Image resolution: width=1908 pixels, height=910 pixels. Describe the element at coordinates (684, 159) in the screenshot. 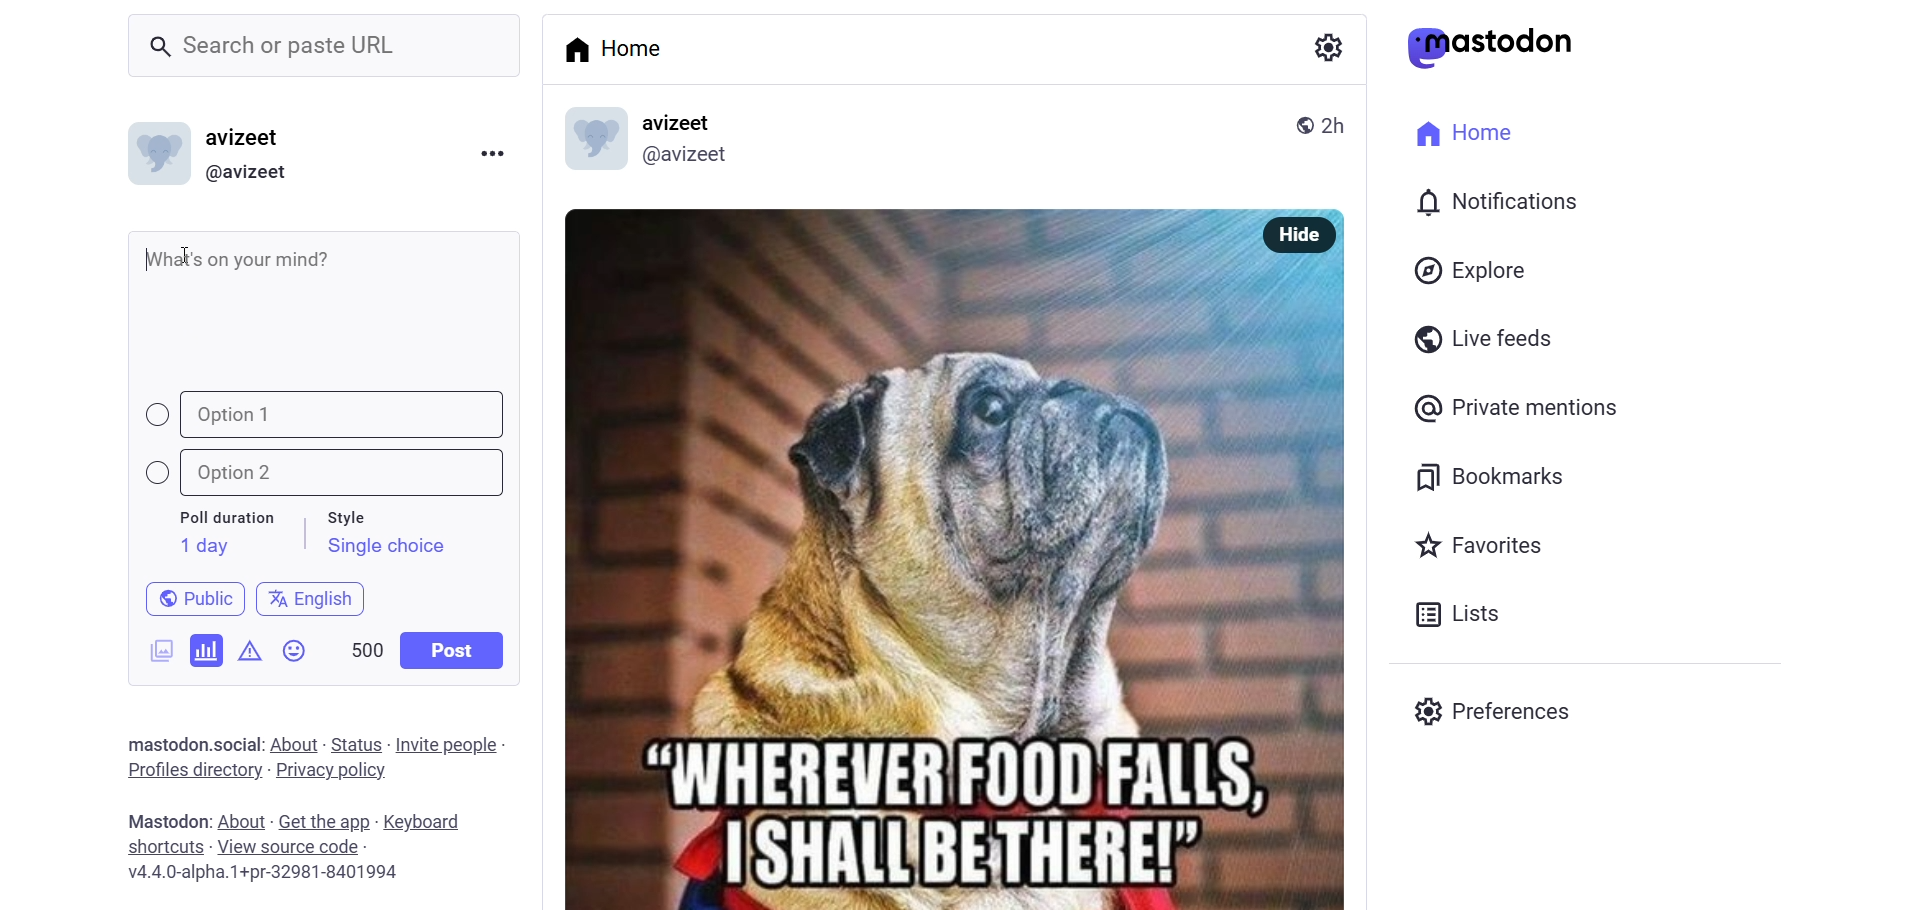

I see `@avizeet` at that location.